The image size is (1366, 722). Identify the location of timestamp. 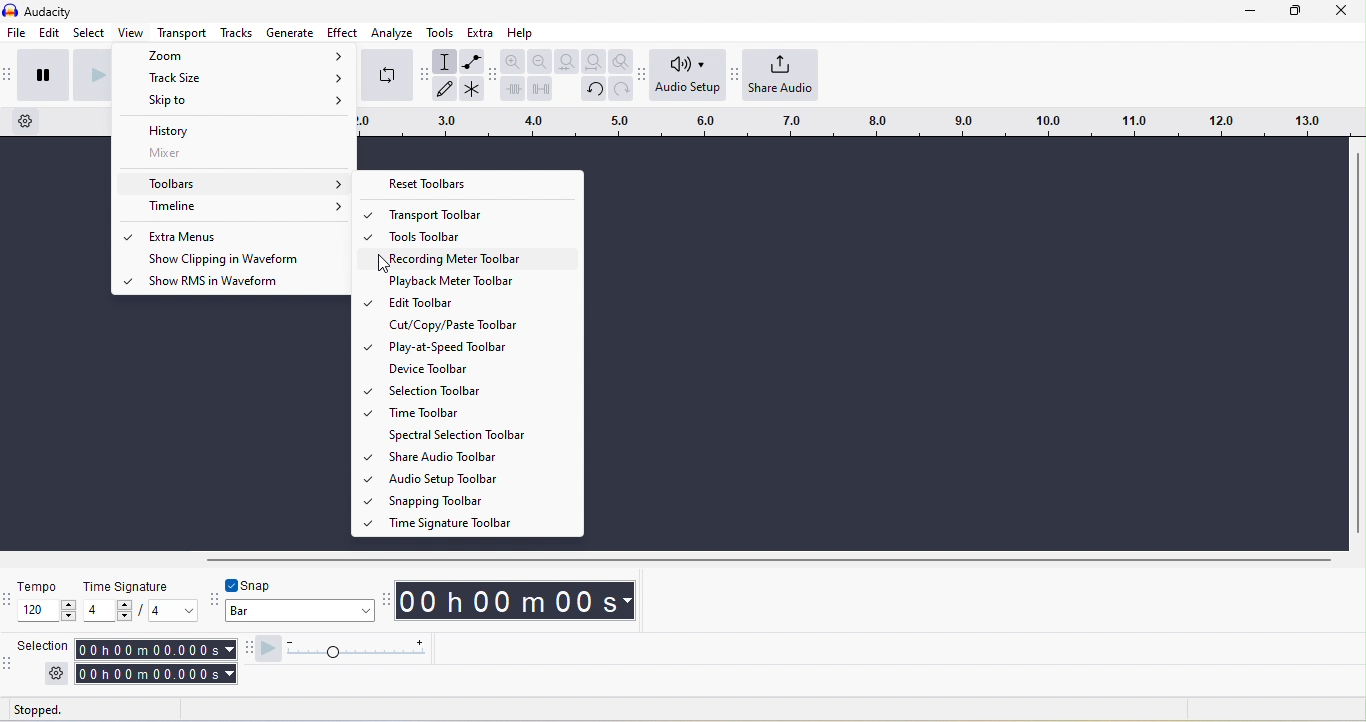
(515, 601).